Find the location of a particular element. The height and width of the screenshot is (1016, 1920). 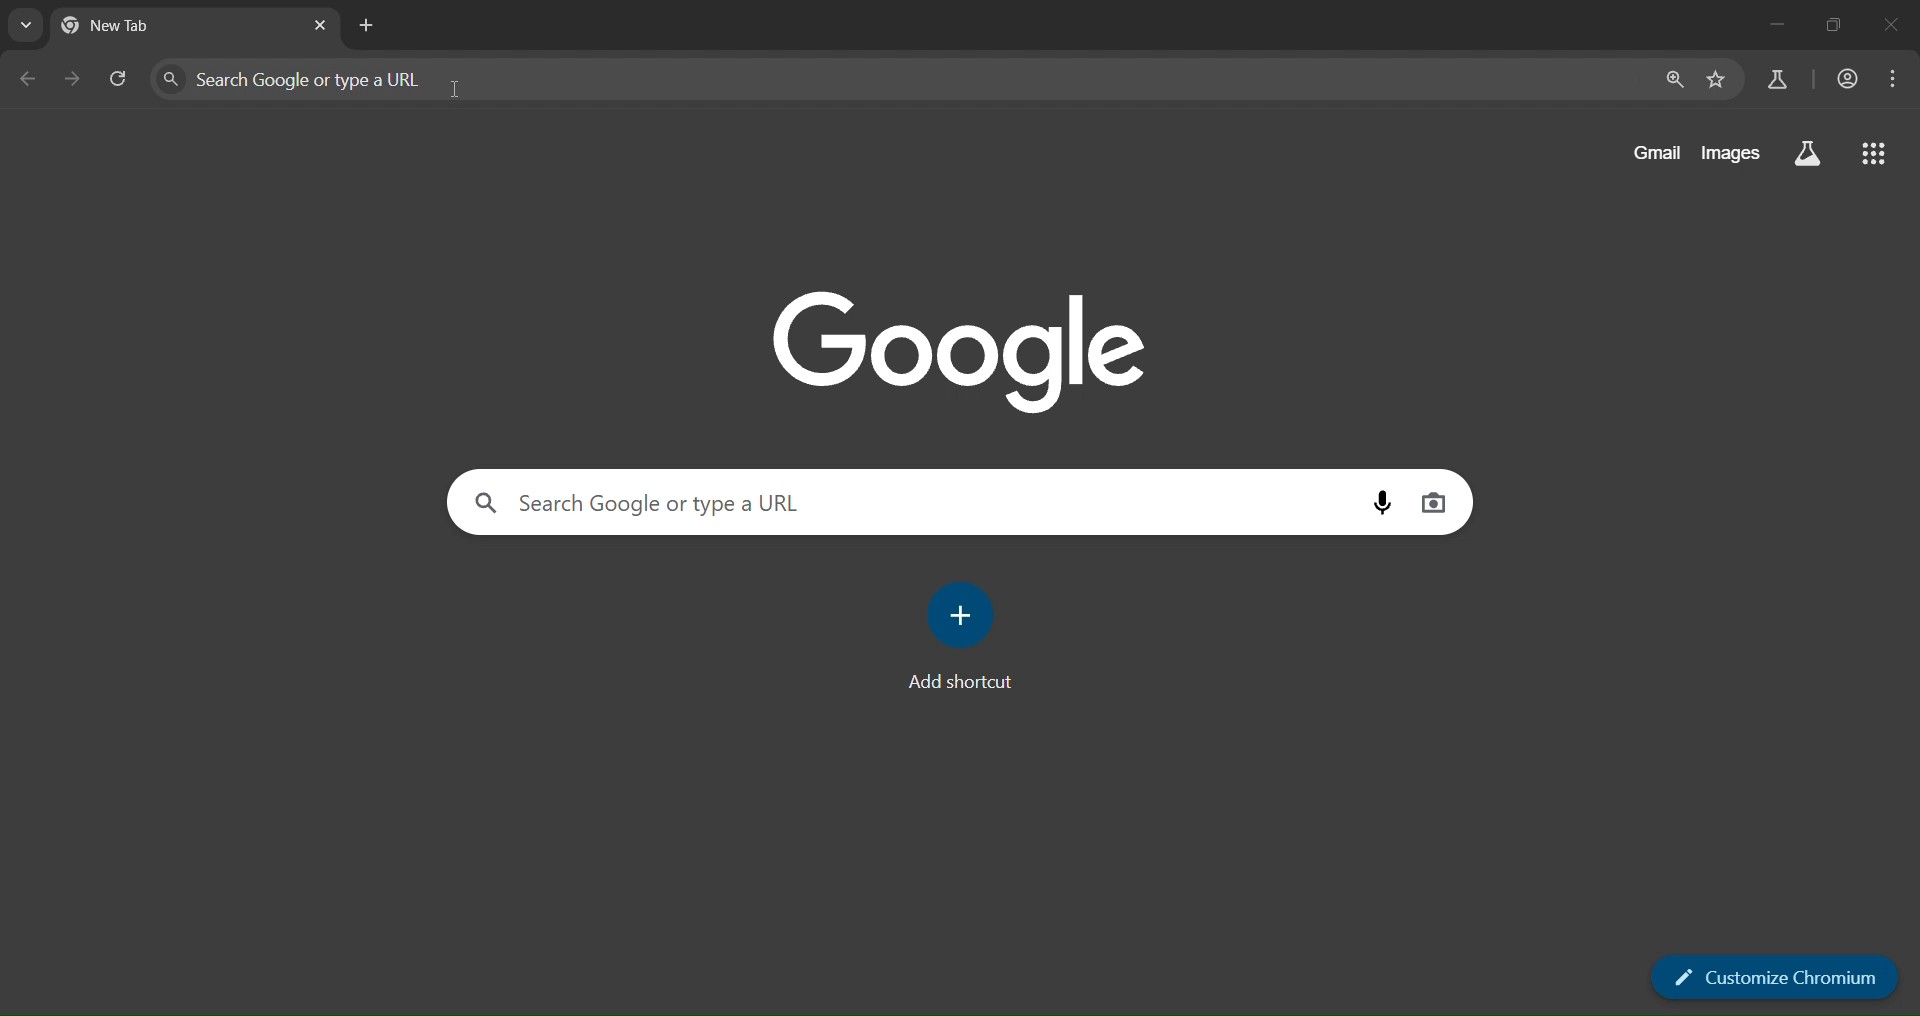

reload page is located at coordinates (121, 79).